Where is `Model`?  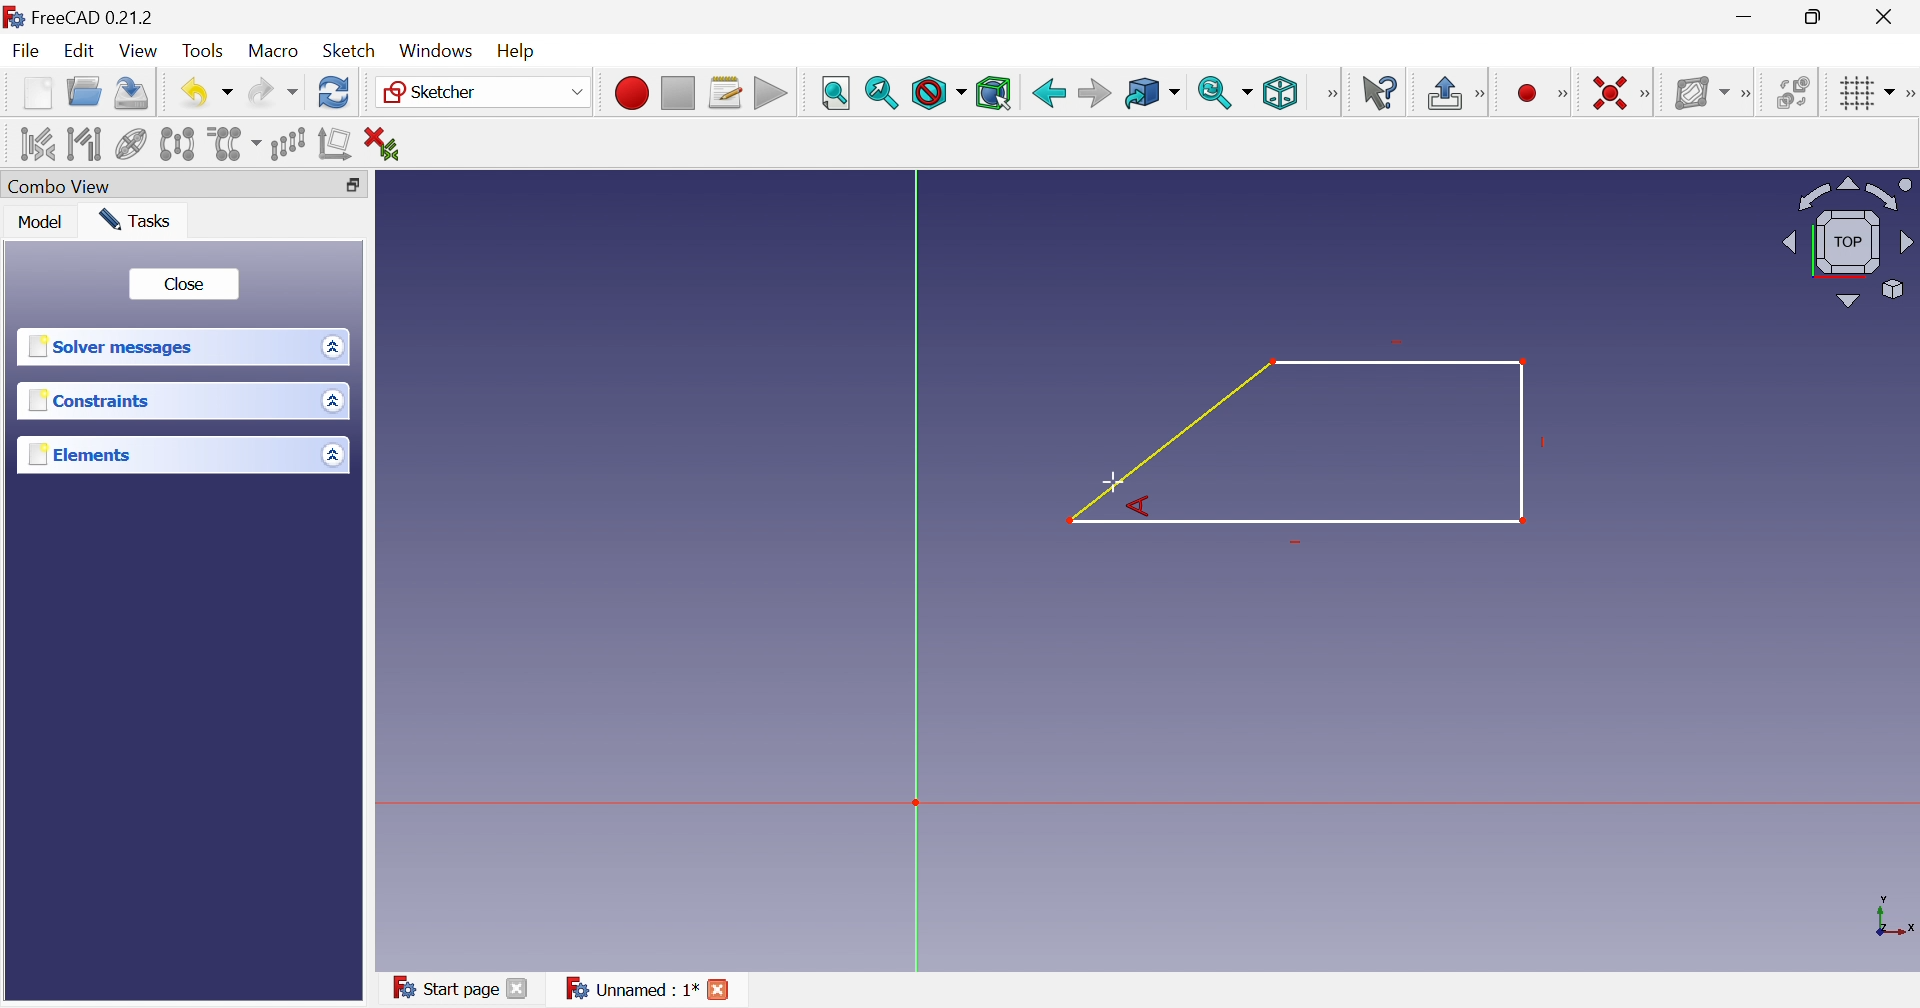
Model is located at coordinates (44, 224).